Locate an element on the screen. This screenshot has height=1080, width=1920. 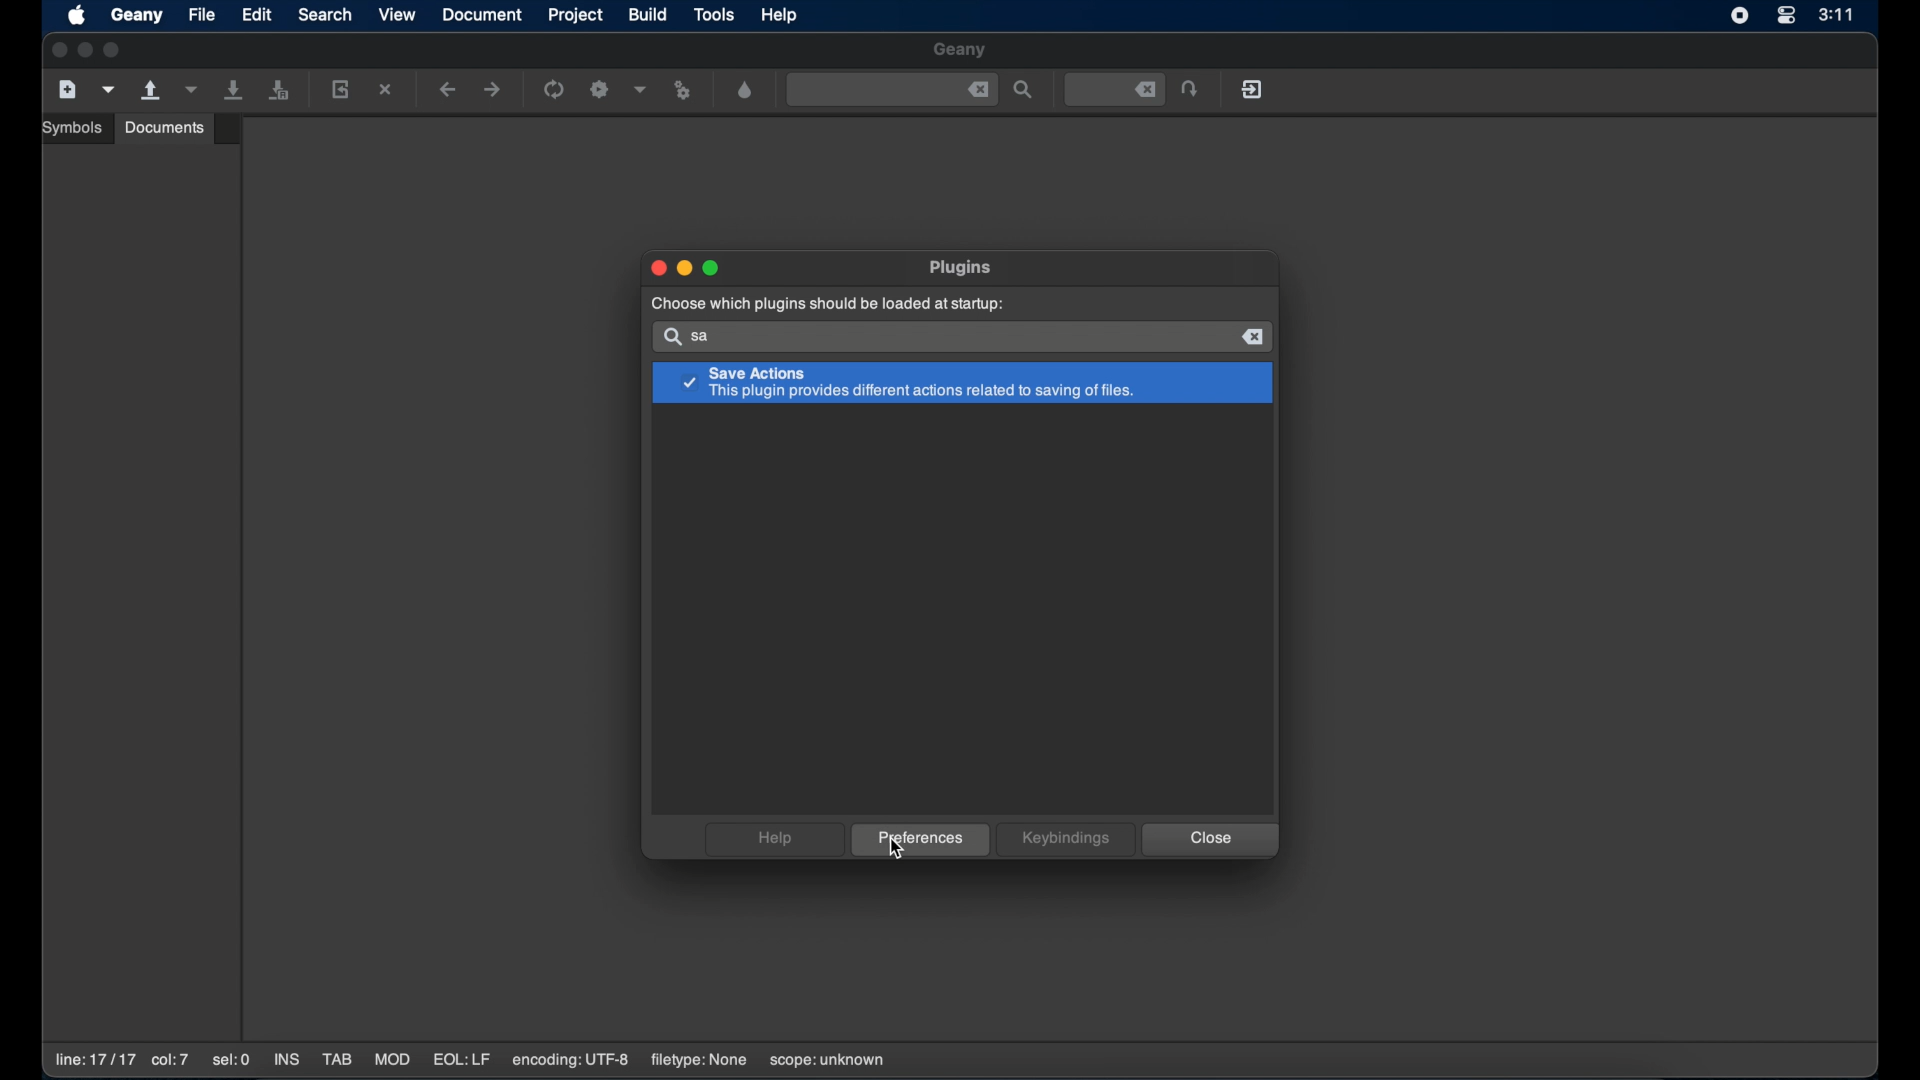
reload the current file is located at coordinates (341, 89).